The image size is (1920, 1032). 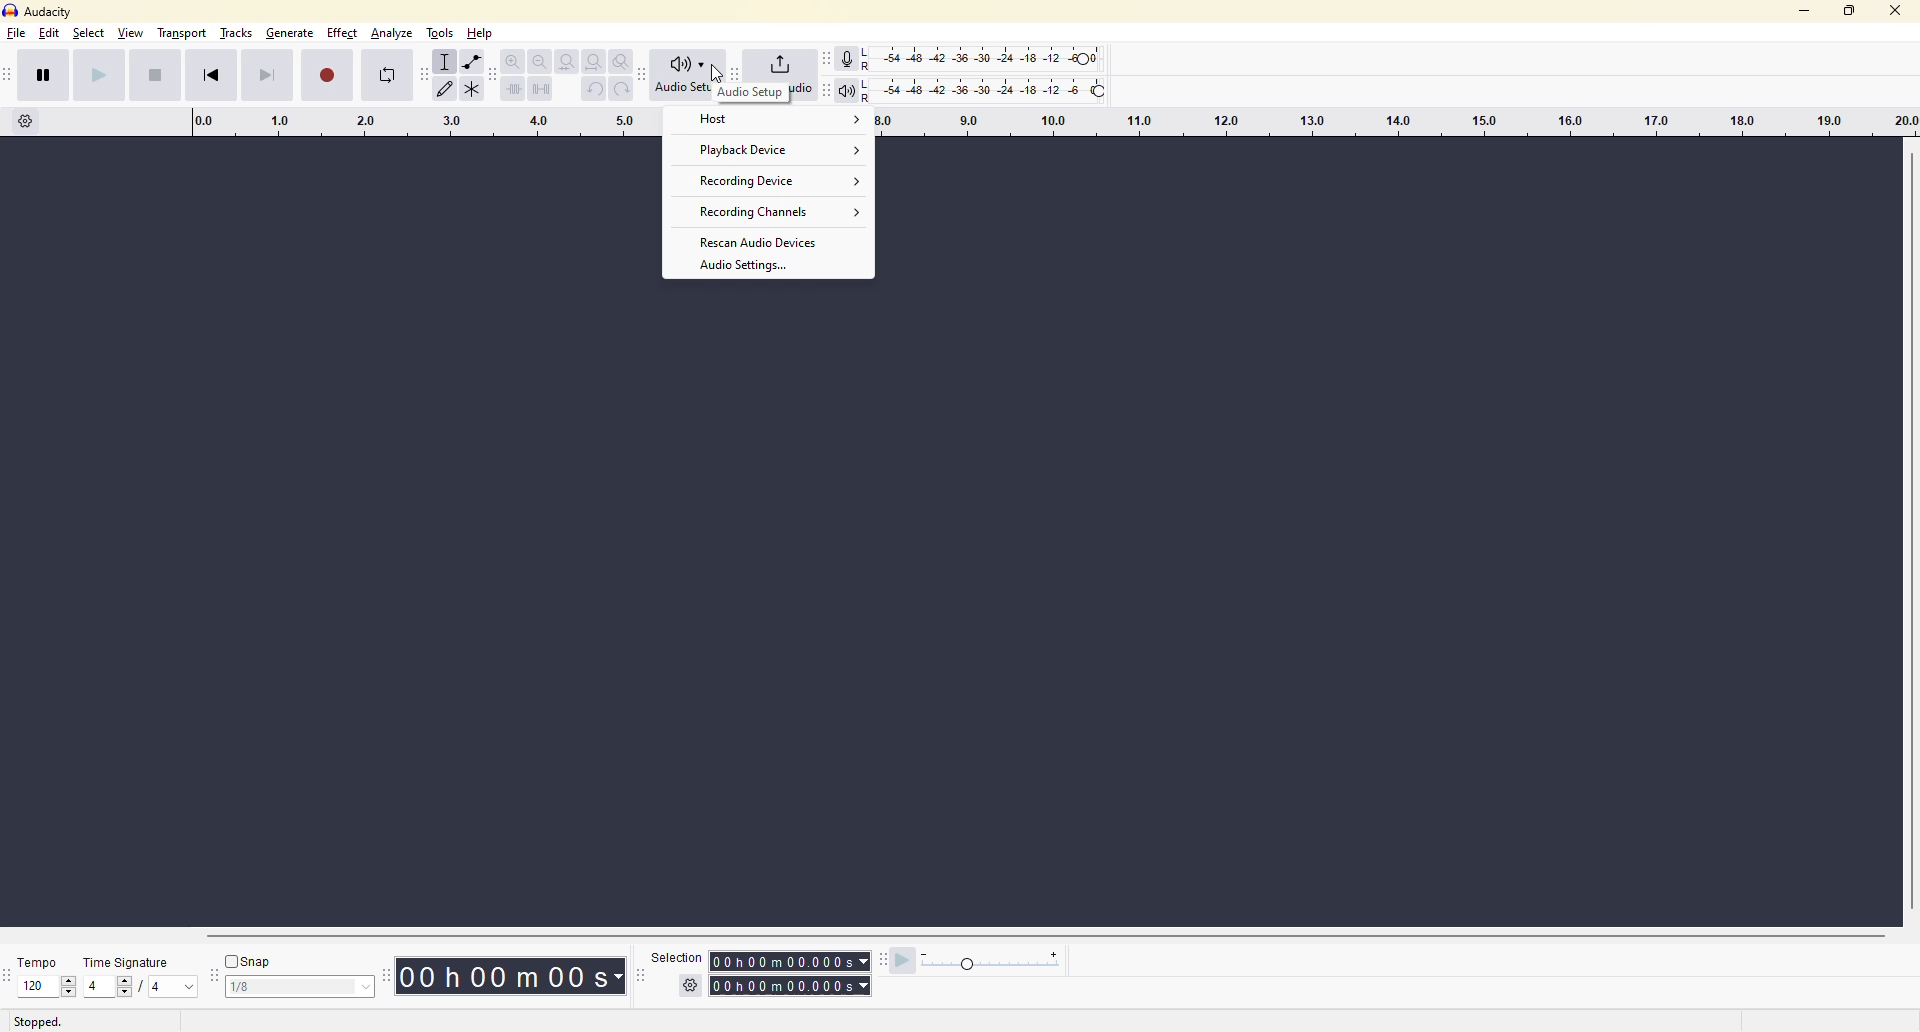 I want to click on draw tool, so click(x=443, y=88).